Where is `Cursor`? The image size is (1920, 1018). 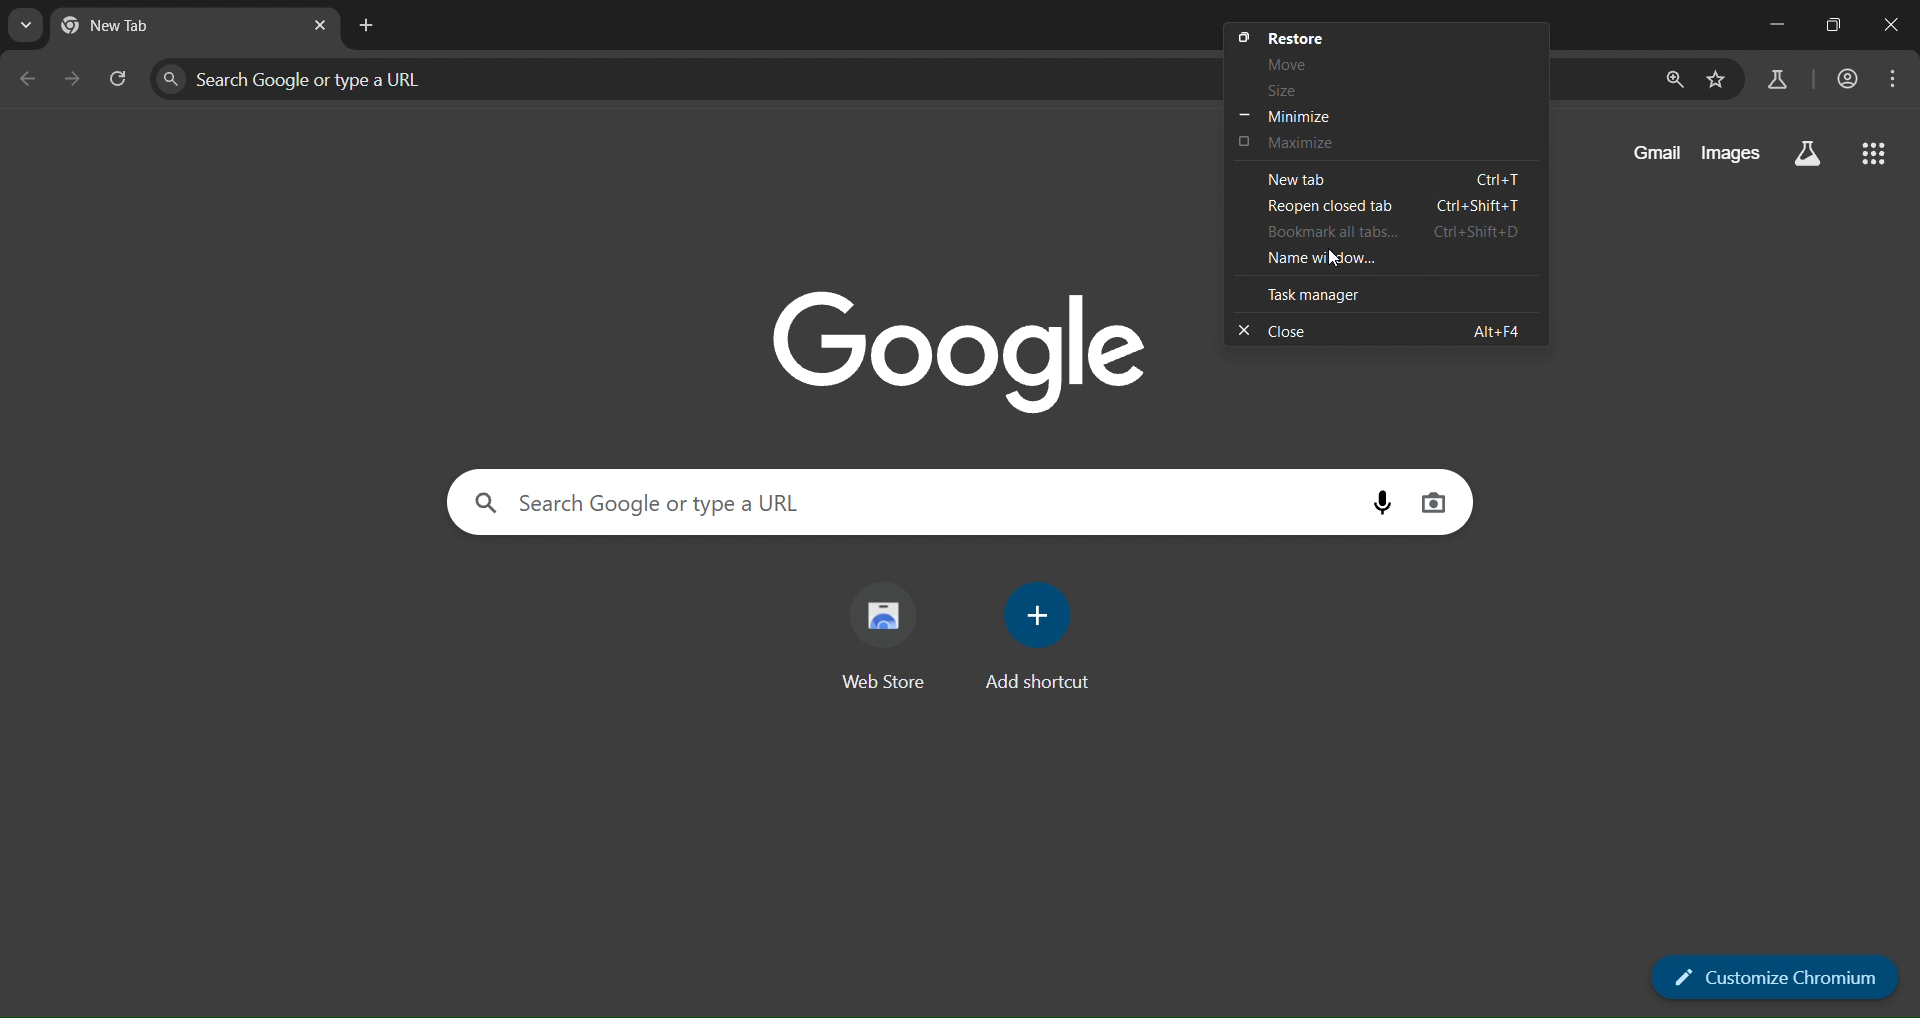 Cursor is located at coordinates (1334, 258).